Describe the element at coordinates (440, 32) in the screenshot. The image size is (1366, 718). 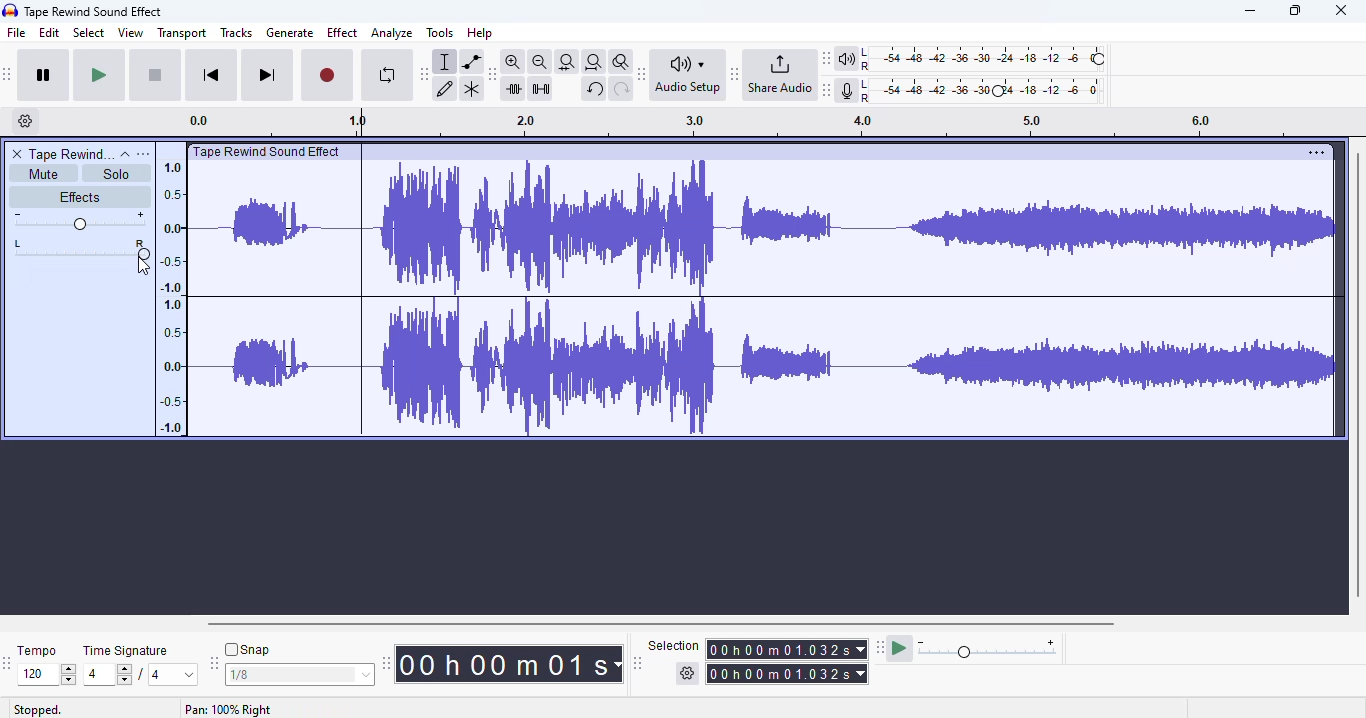
I see `tools` at that location.